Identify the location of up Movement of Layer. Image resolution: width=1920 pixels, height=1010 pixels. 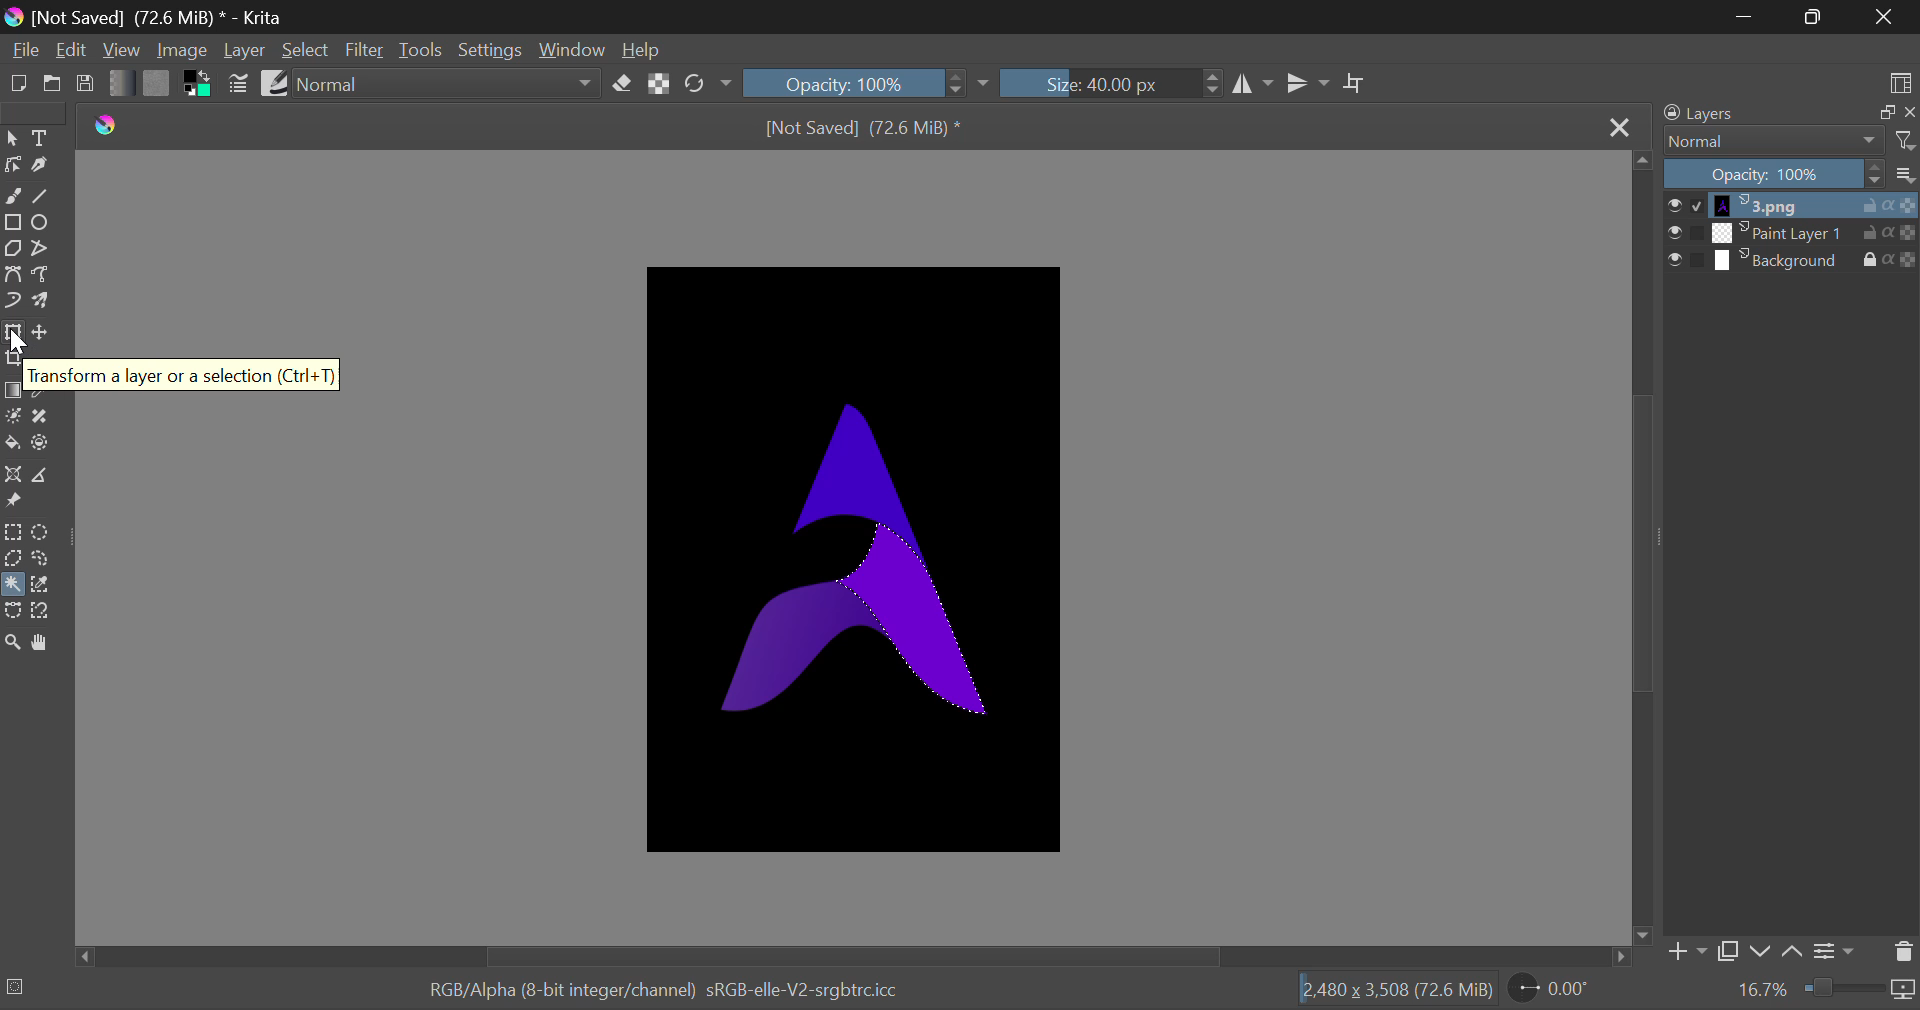
(1792, 951).